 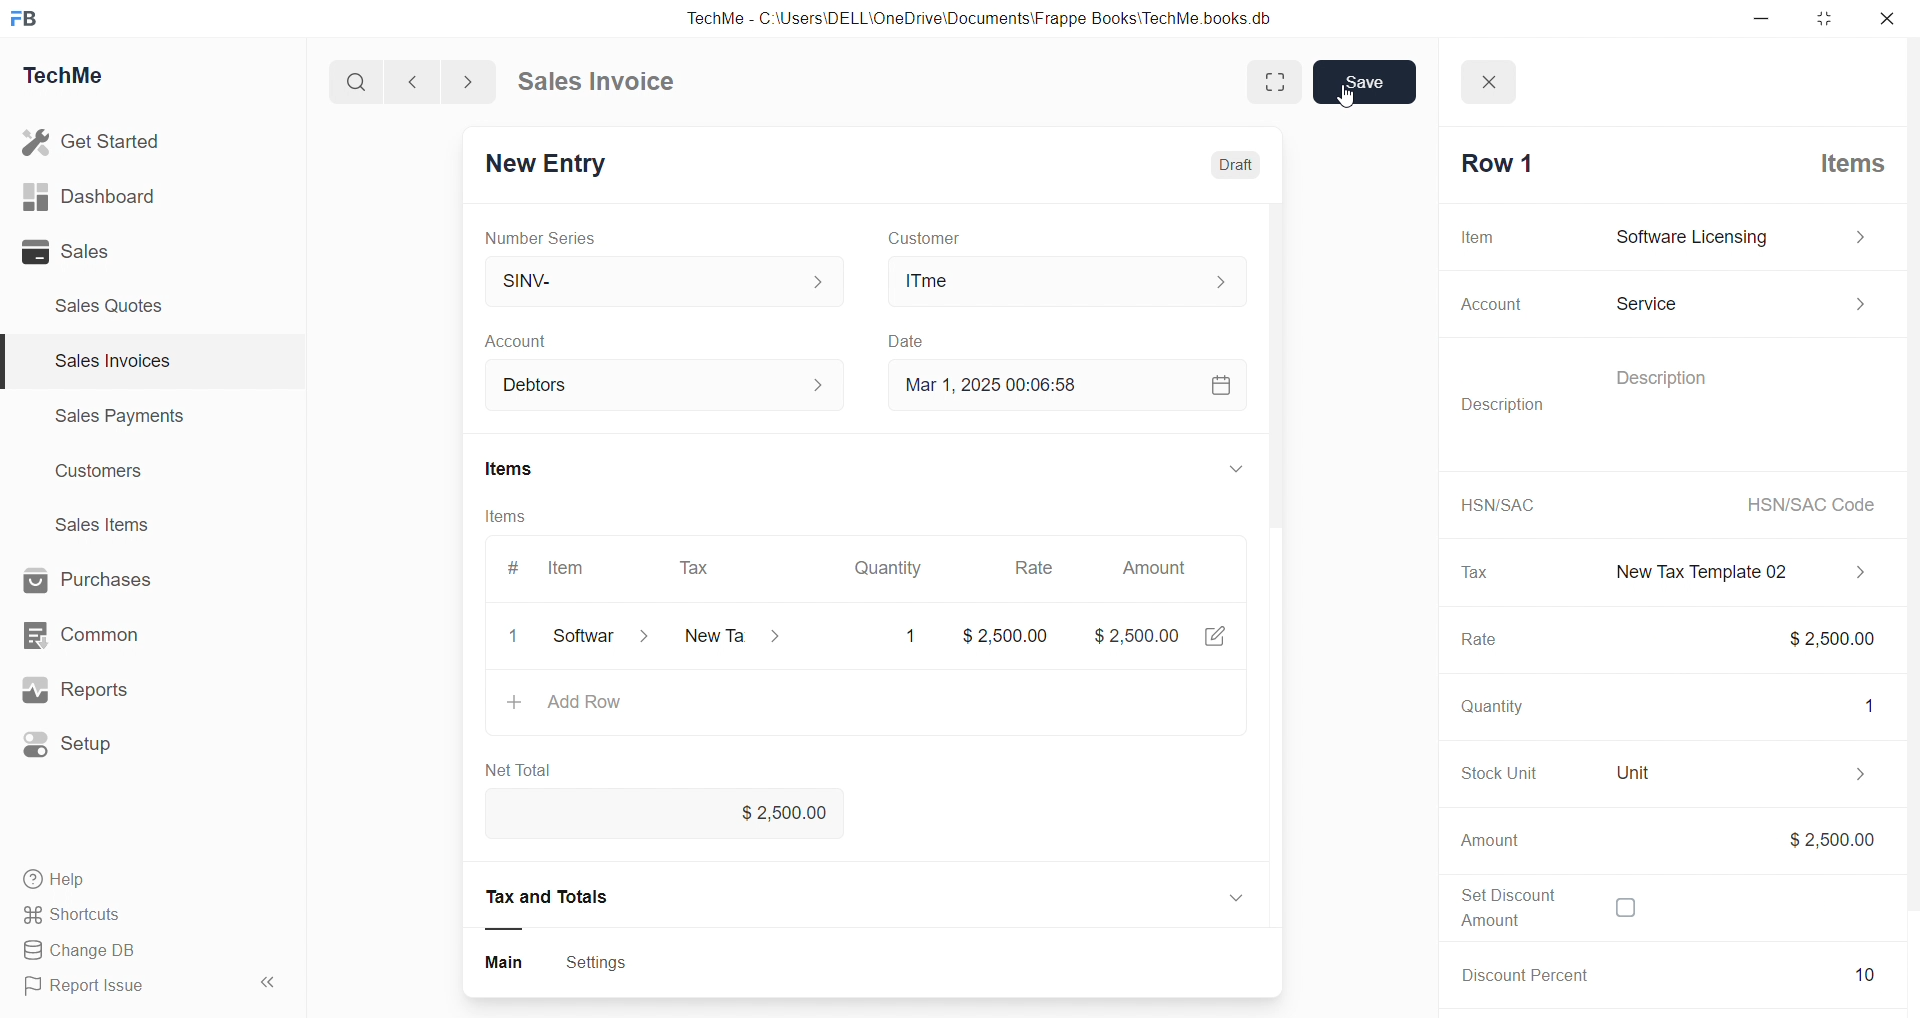 I want to click on 1, so click(x=518, y=637).